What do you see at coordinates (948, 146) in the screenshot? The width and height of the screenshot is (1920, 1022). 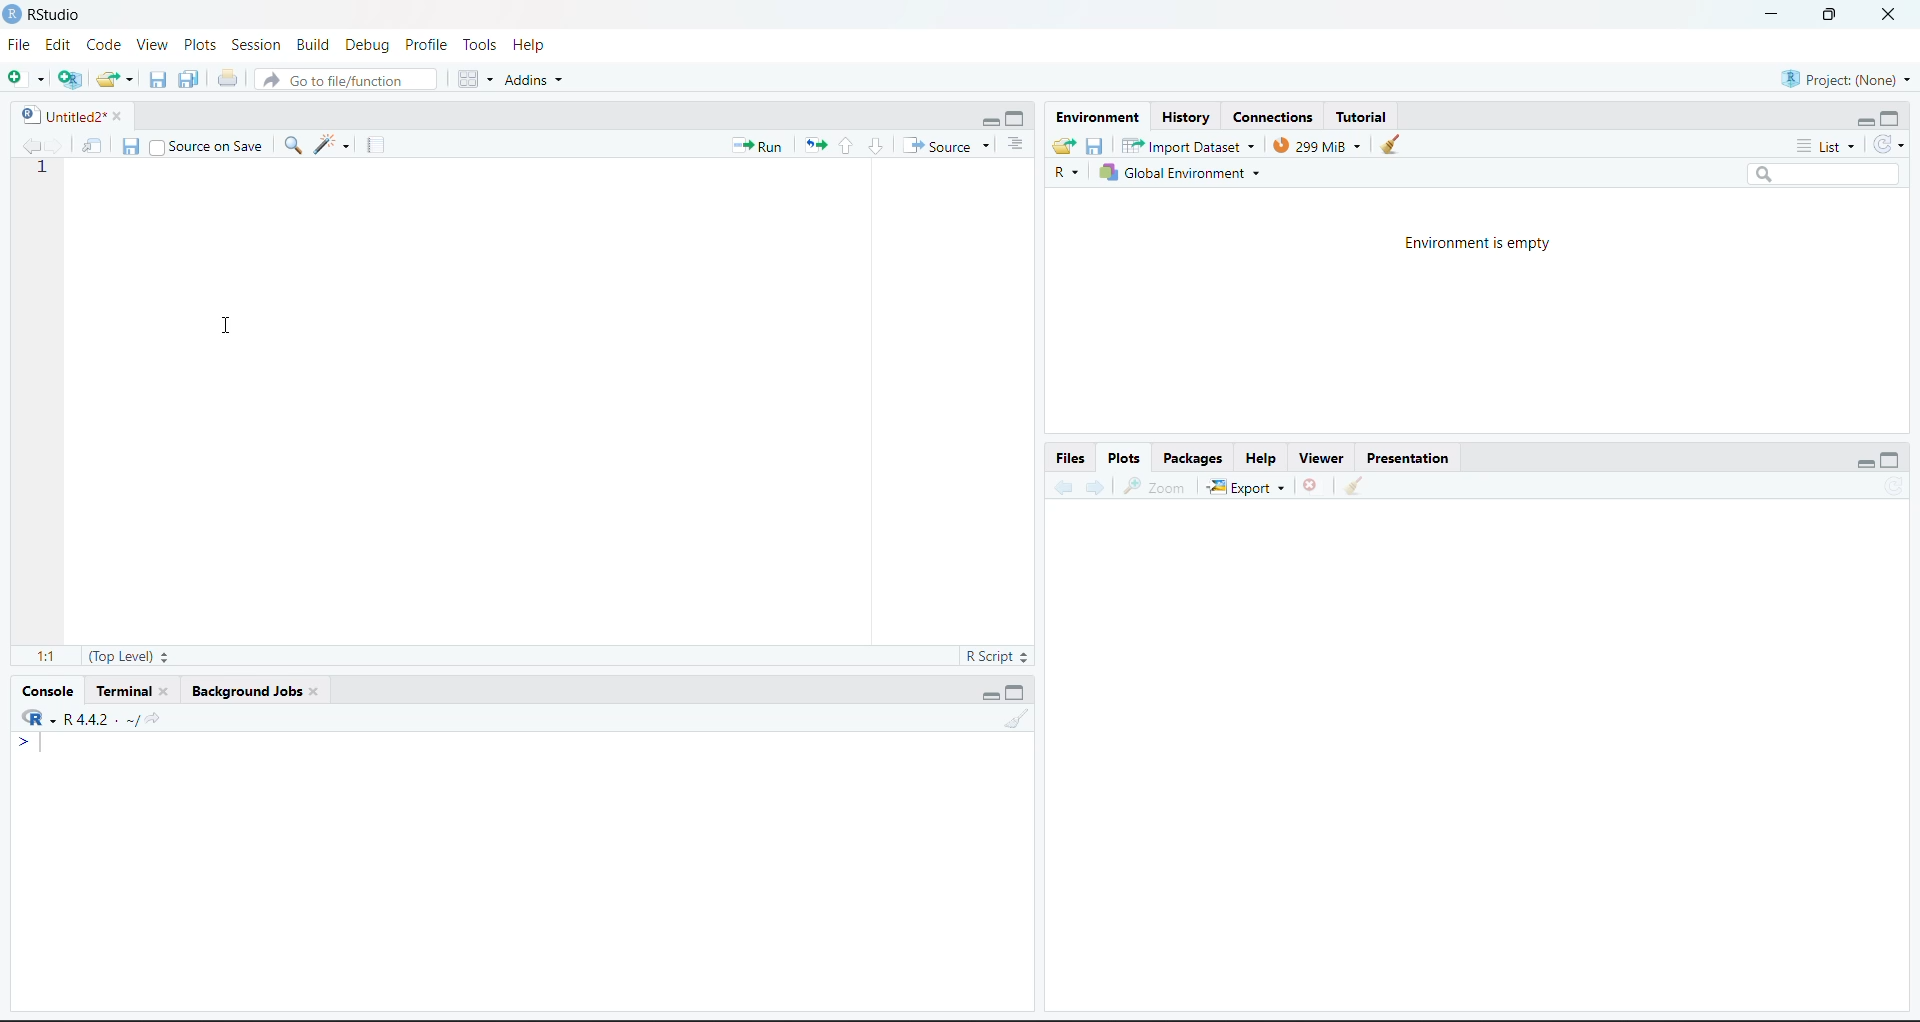 I see `source` at bounding box center [948, 146].